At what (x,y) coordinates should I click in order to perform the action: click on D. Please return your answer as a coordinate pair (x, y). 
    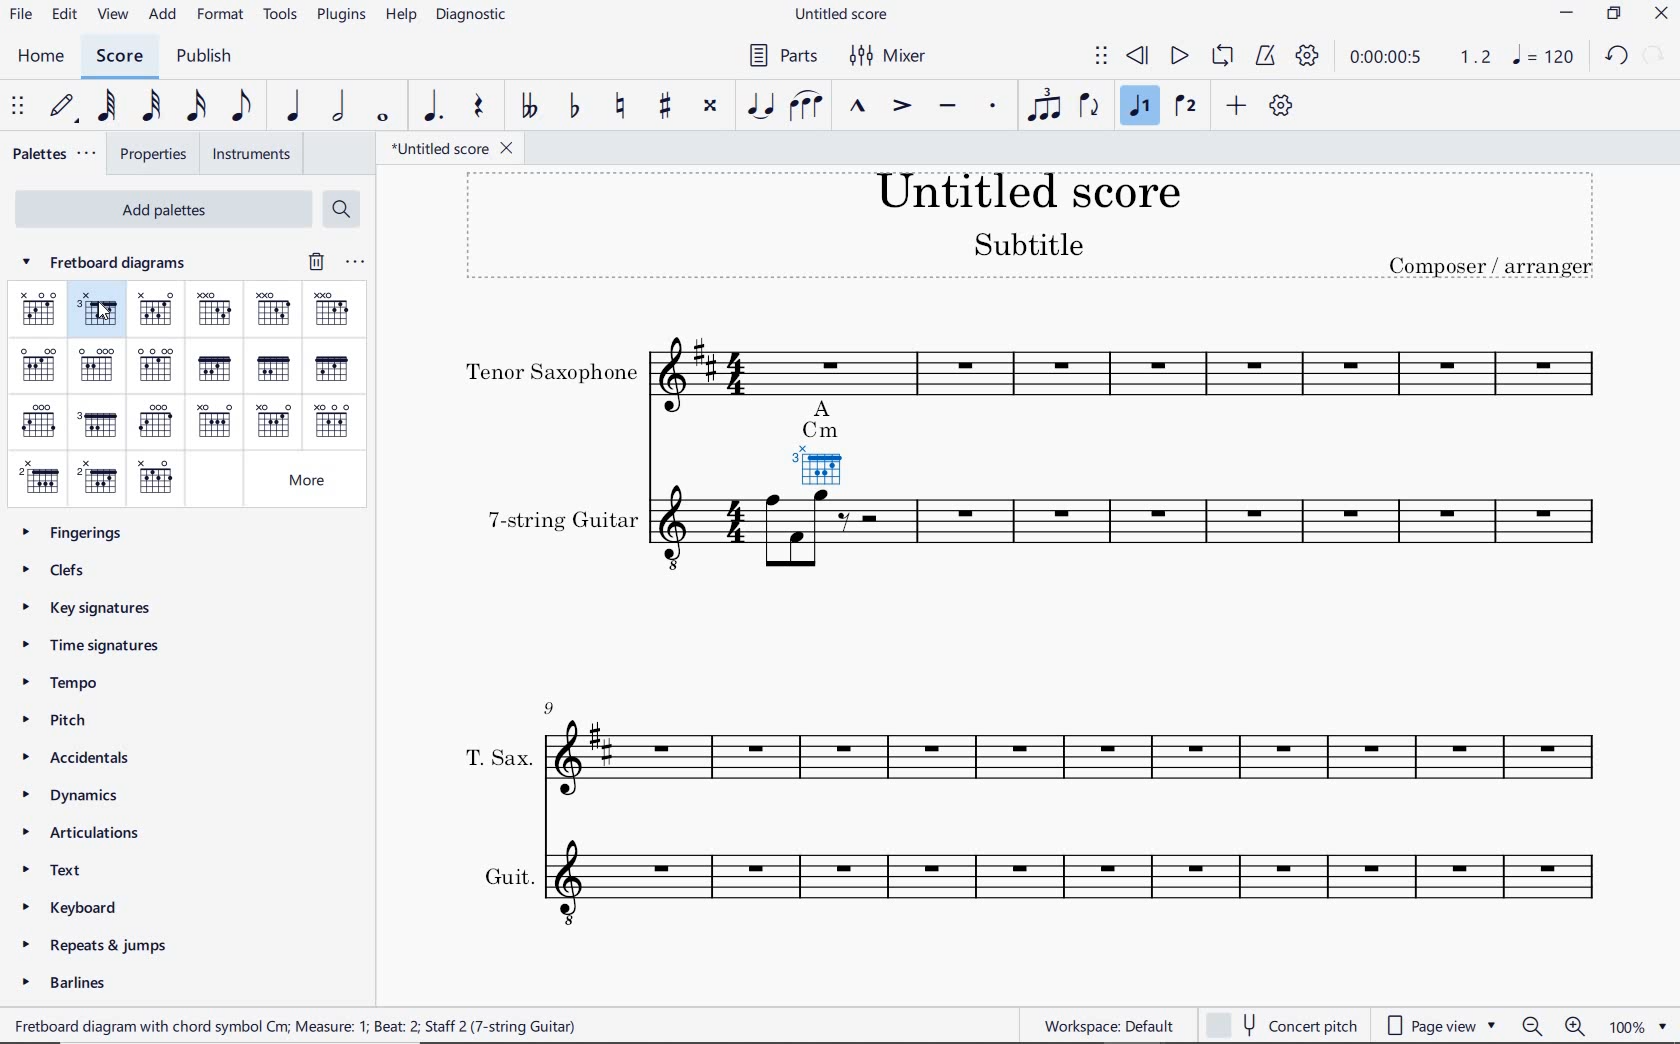
    Looking at the image, I should click on (214, 310).